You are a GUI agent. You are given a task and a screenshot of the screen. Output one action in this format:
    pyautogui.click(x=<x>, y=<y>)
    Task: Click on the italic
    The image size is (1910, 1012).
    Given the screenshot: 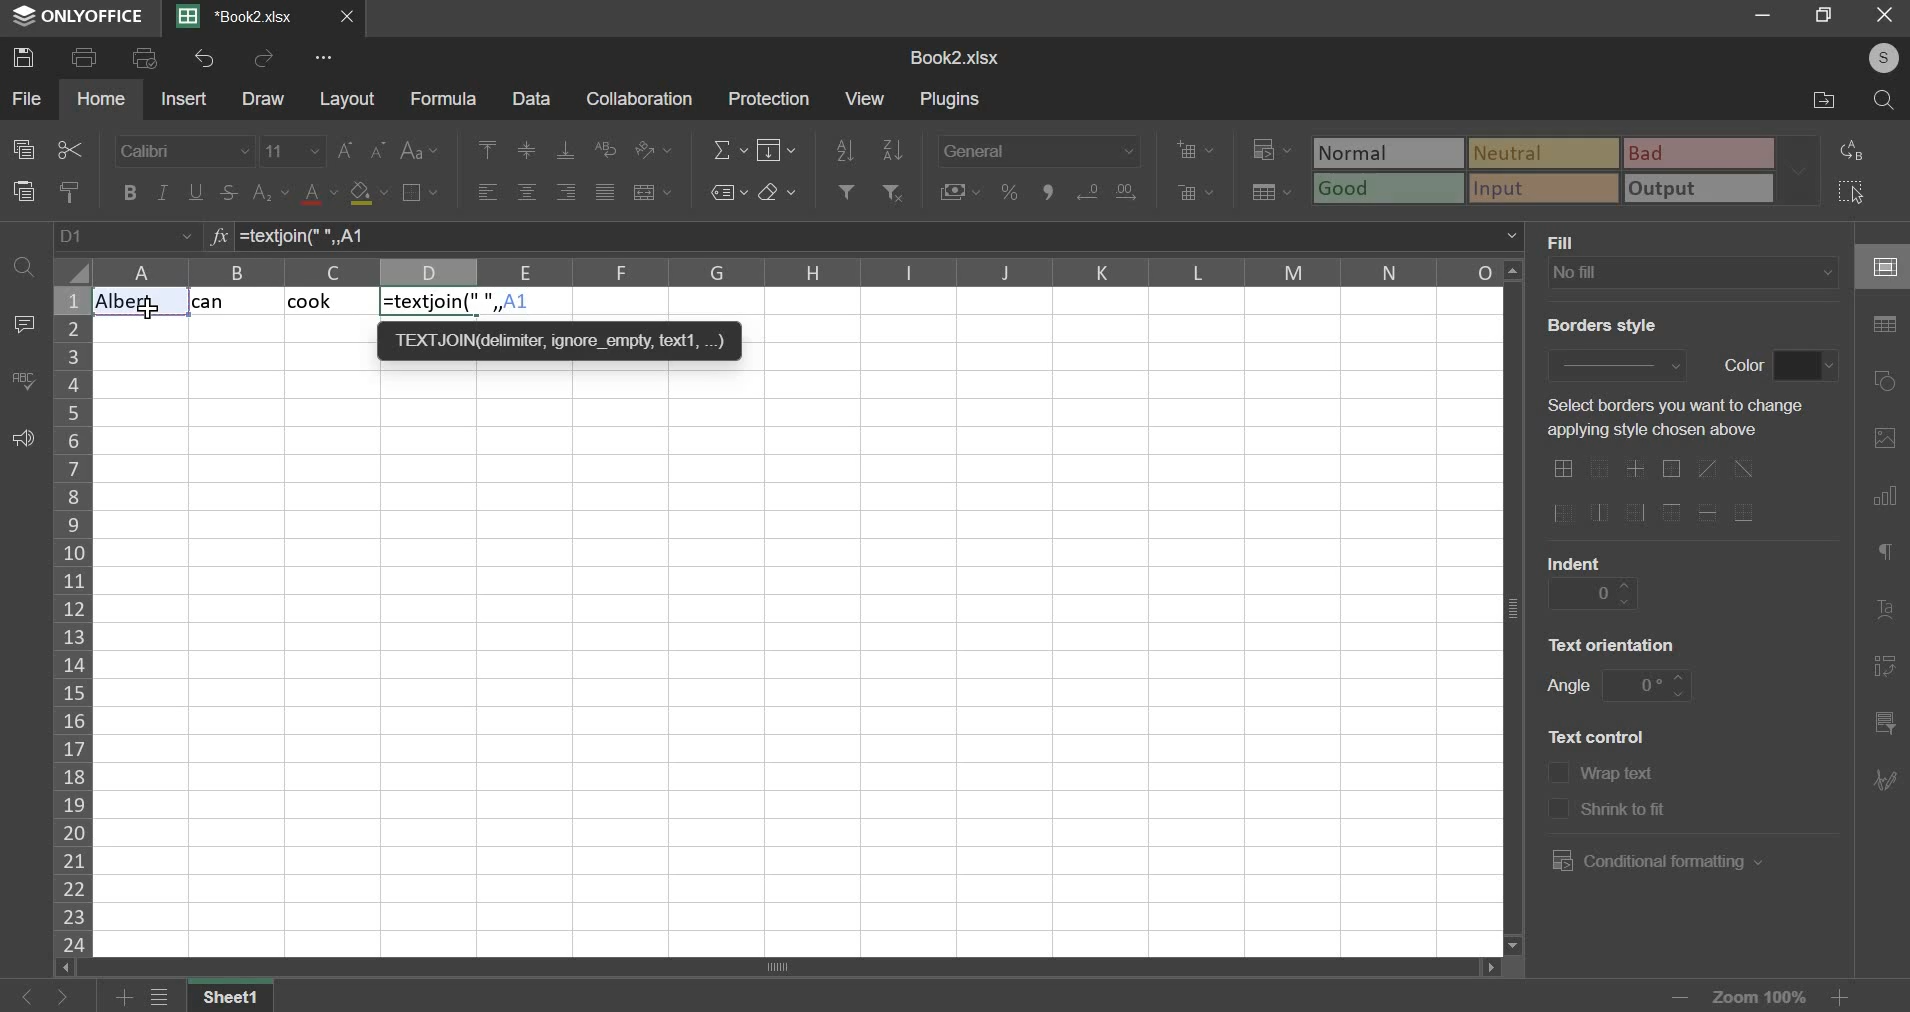 What is the action you would take?
    pyautogui.click(x=162, y=192)
    